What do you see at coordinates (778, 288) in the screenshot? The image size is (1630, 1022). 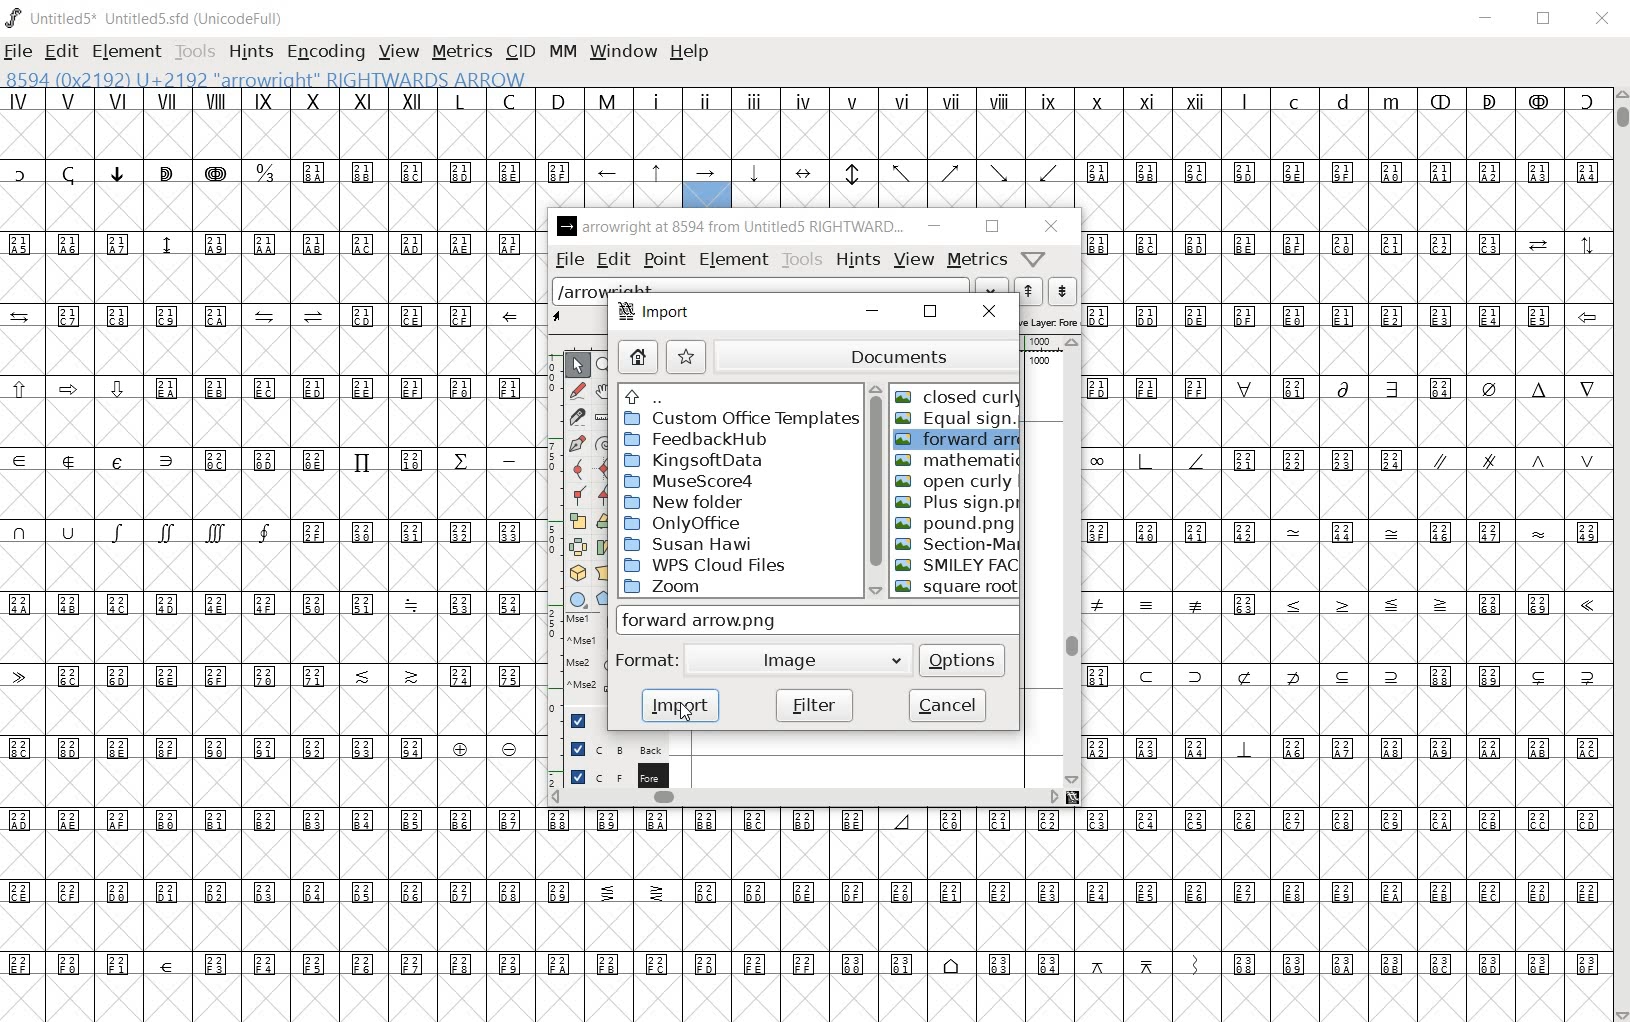 I see `load word list` at bounding box center [778, 288].